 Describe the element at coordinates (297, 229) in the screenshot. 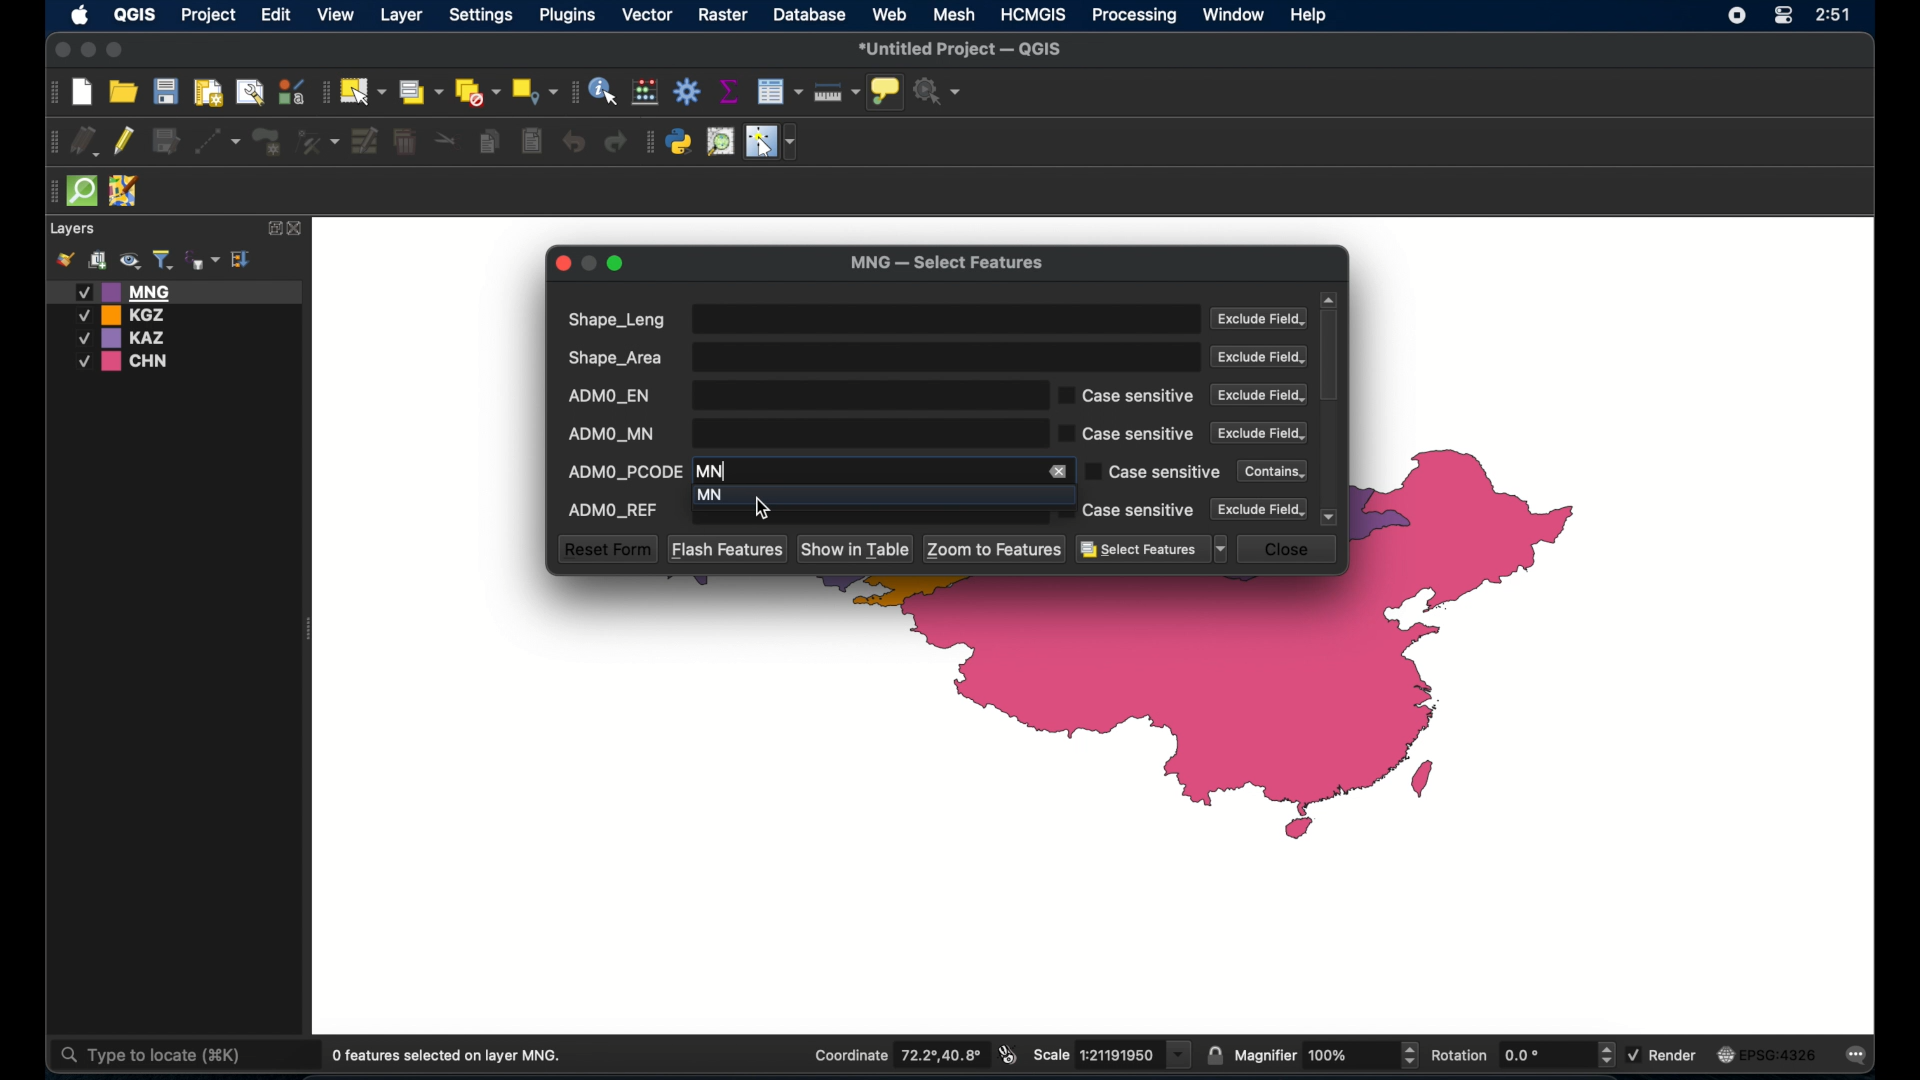

I see `close` at that location.